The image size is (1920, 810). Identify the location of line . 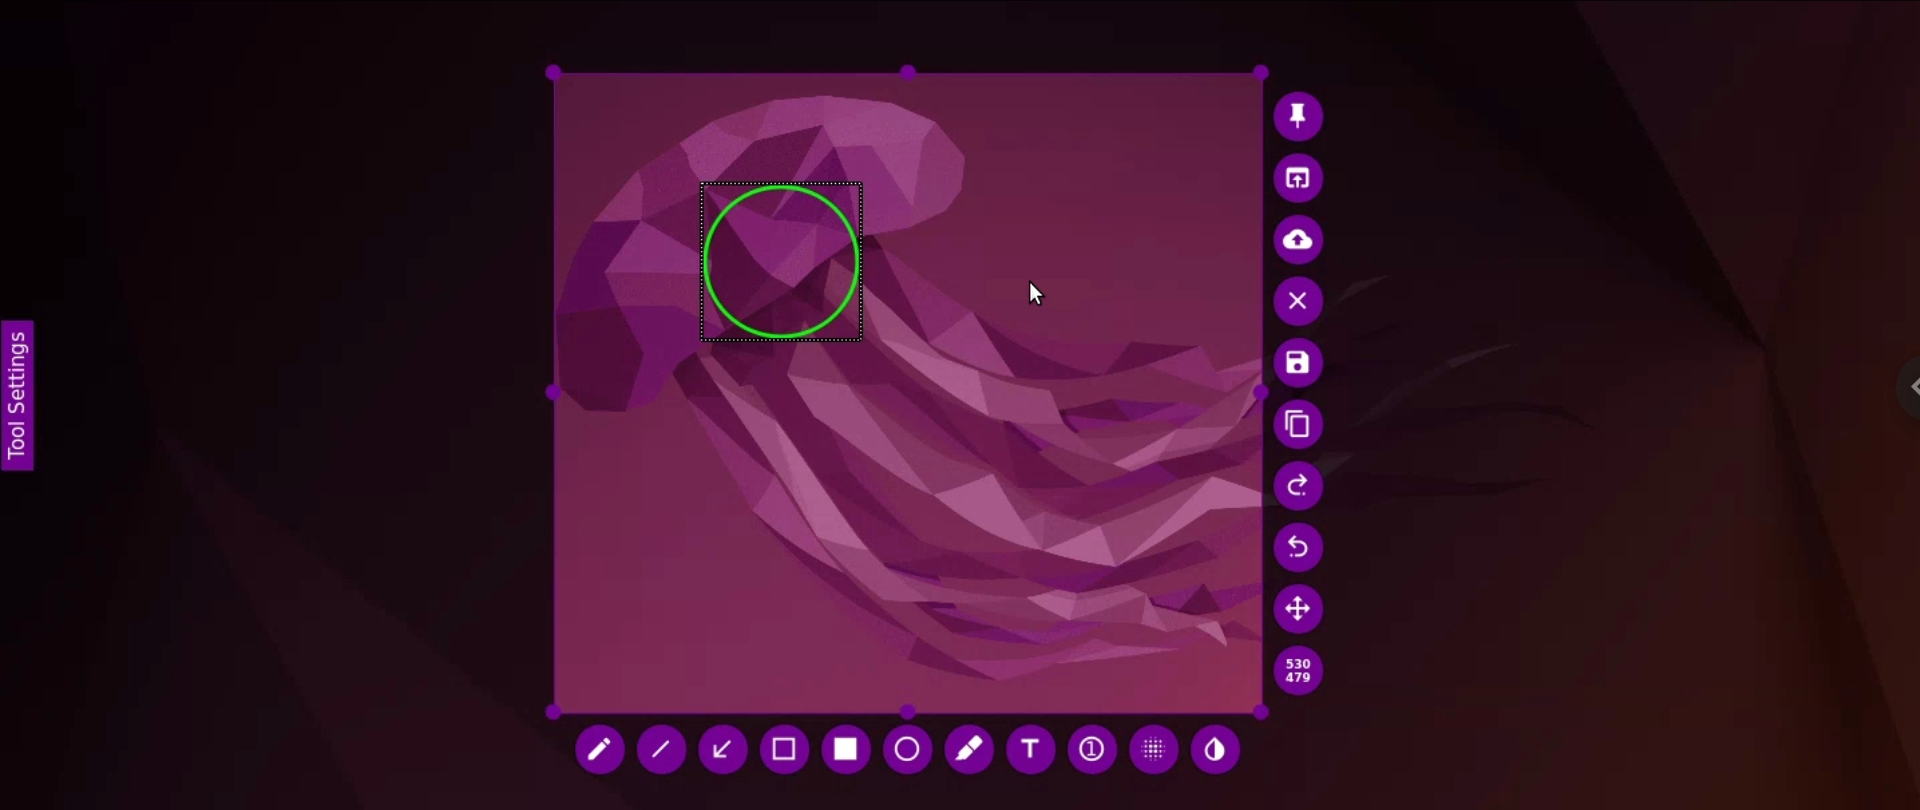
(668, 751).